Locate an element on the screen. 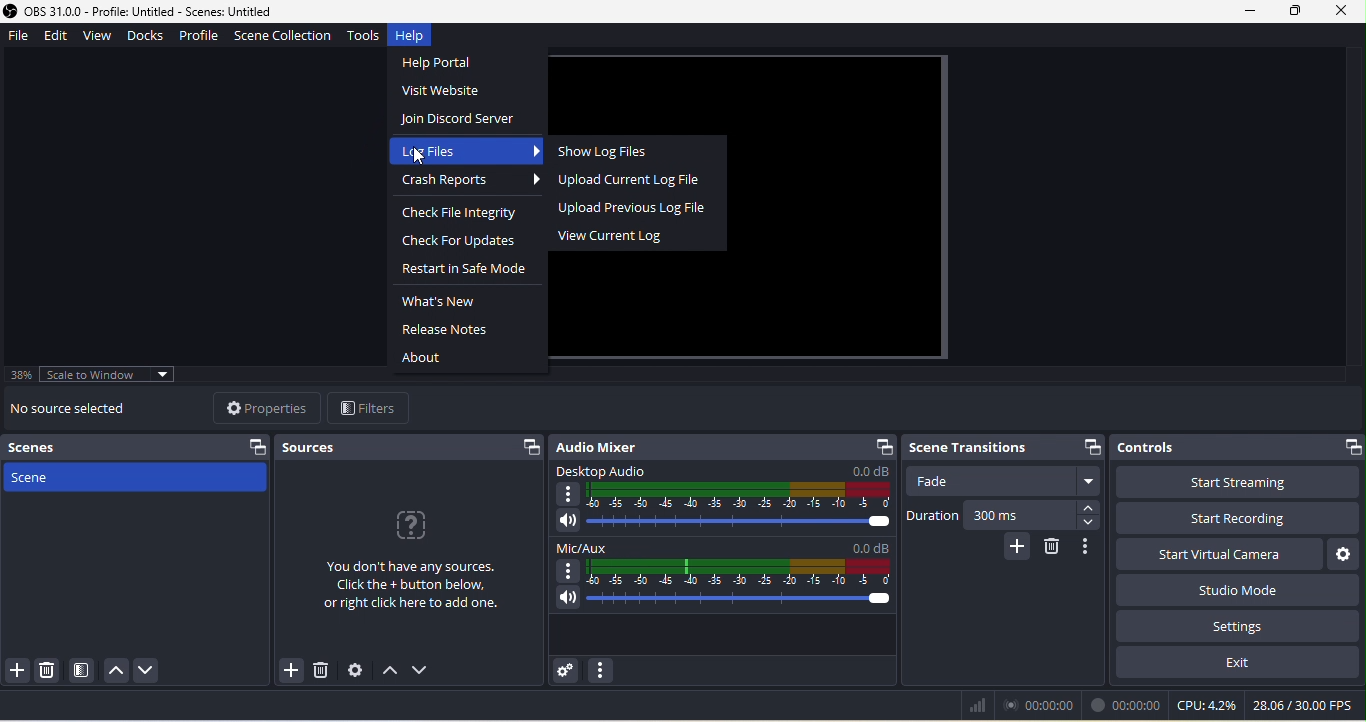 This screenshot has height=722, width=1366. maximize is located at coordinates (1292, 11).